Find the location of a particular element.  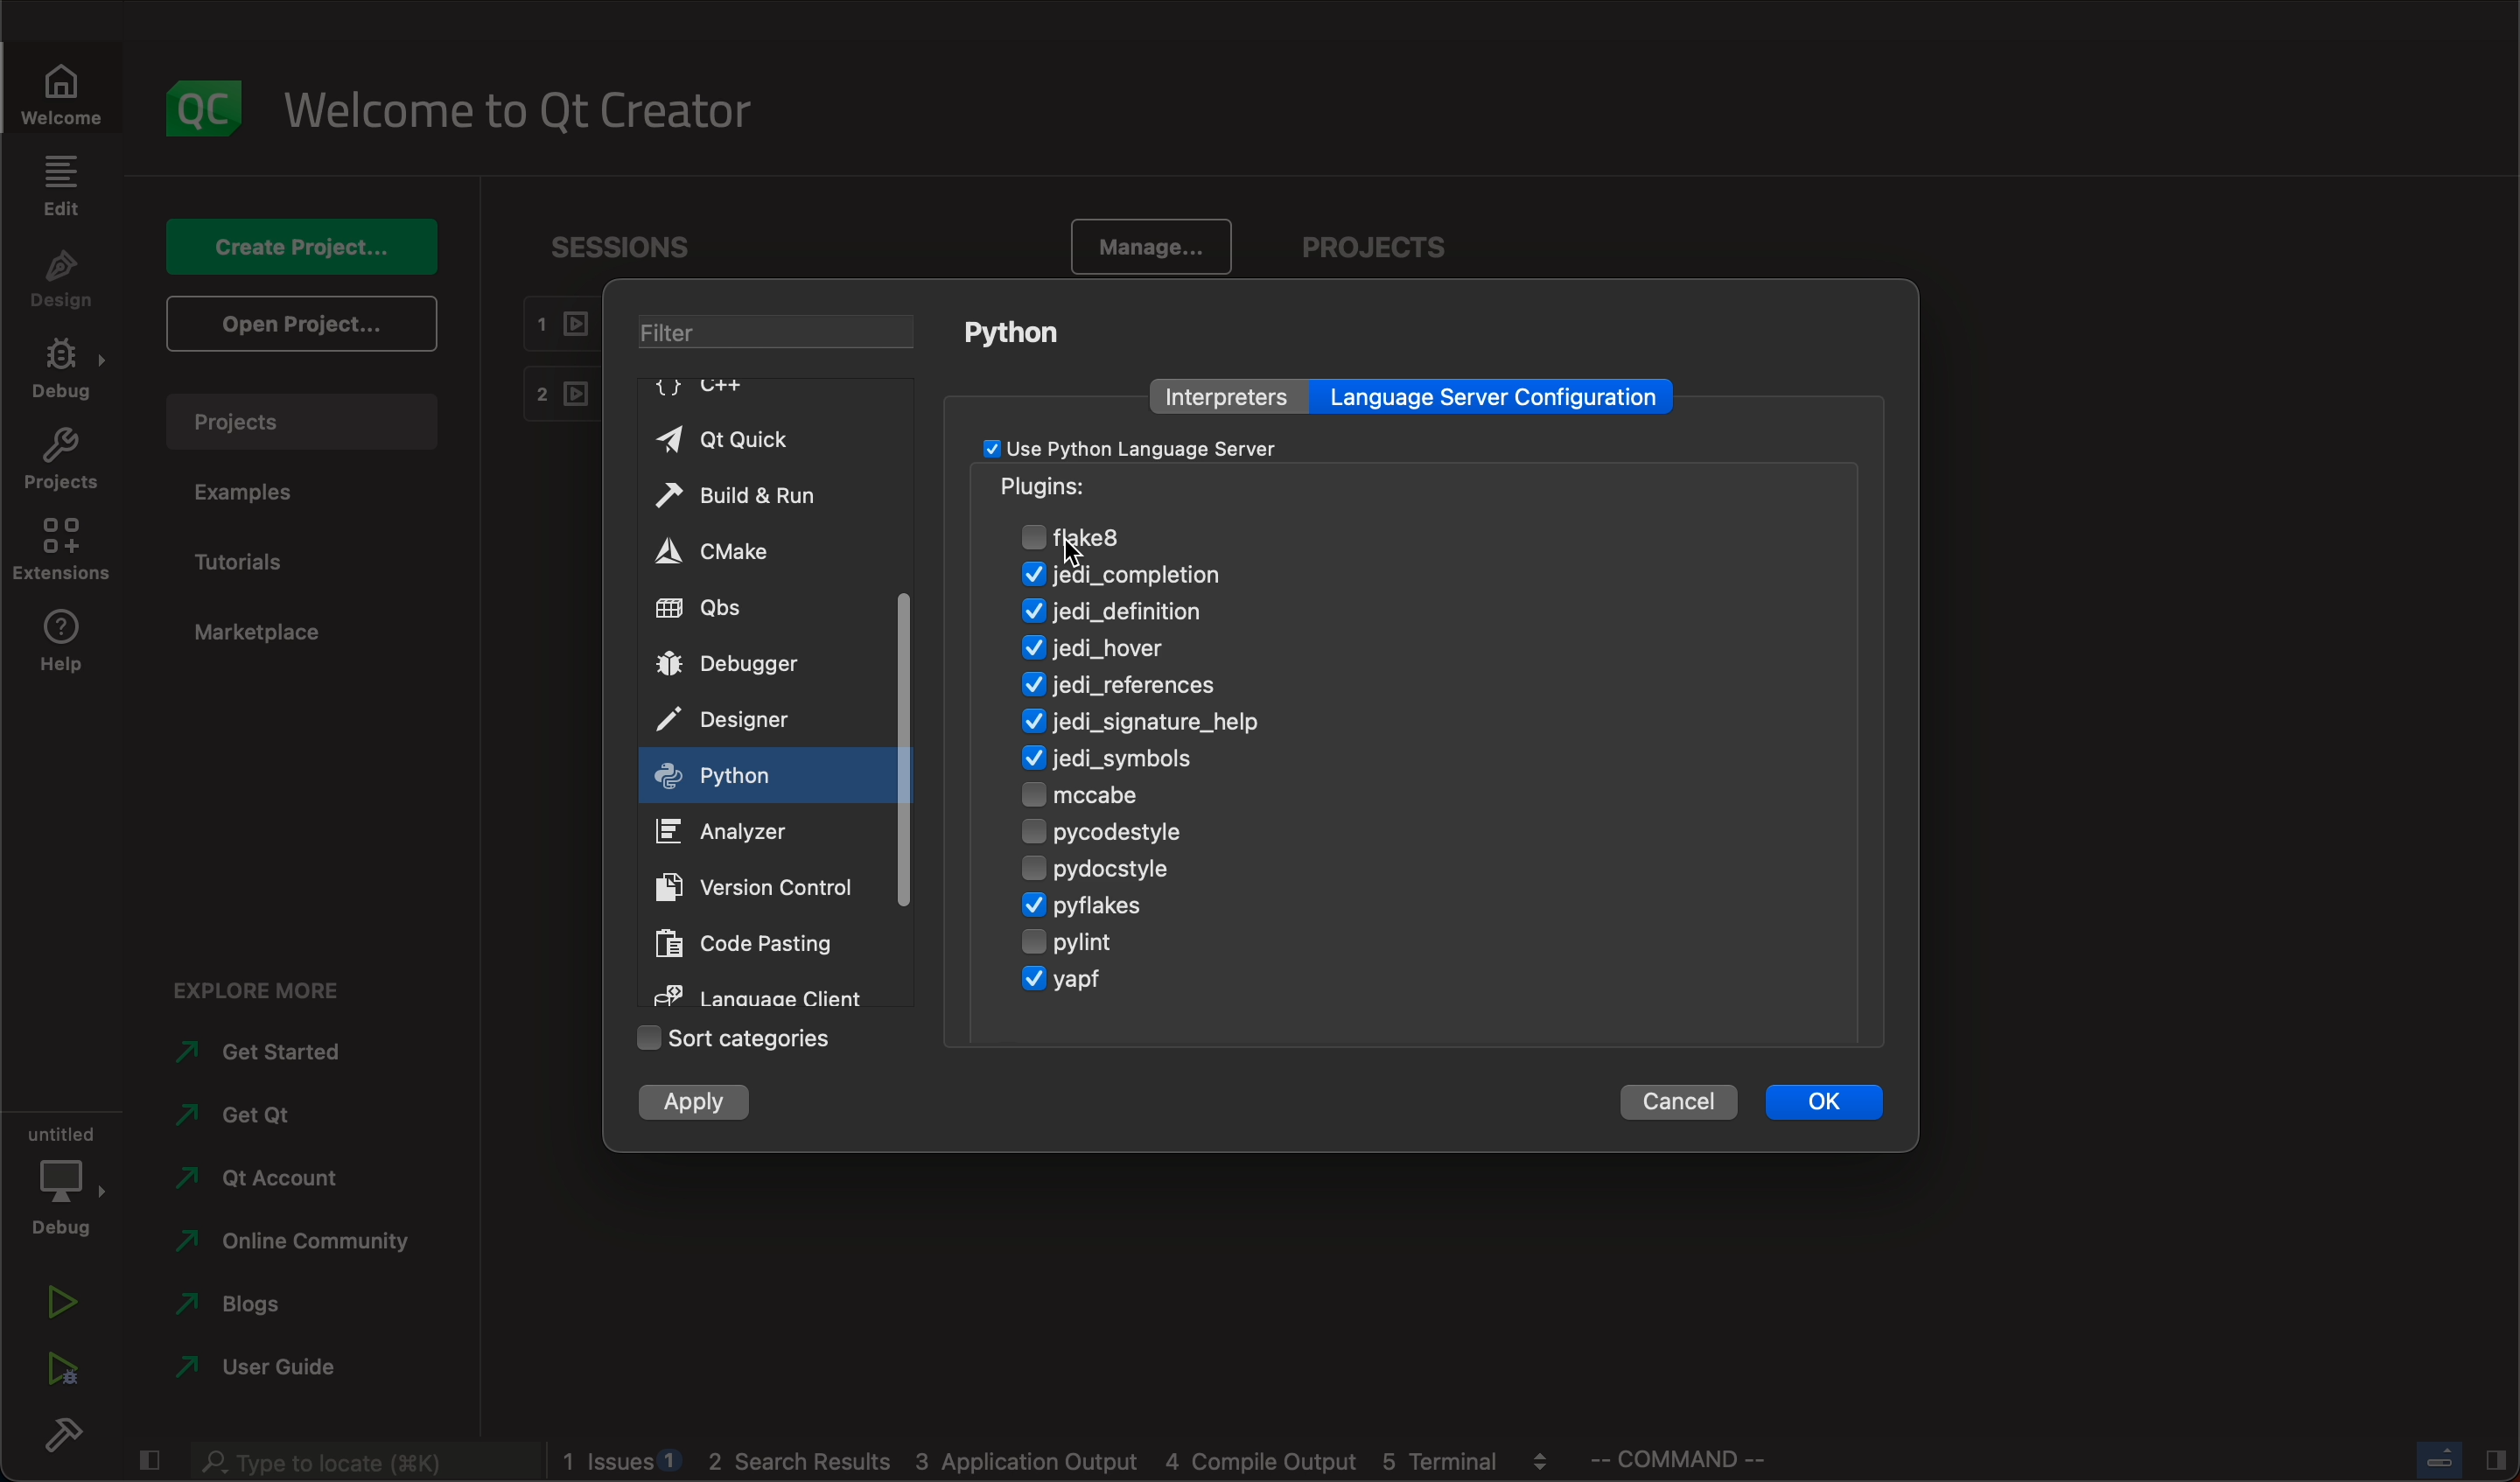

code  is located at coordinates (755, 938).